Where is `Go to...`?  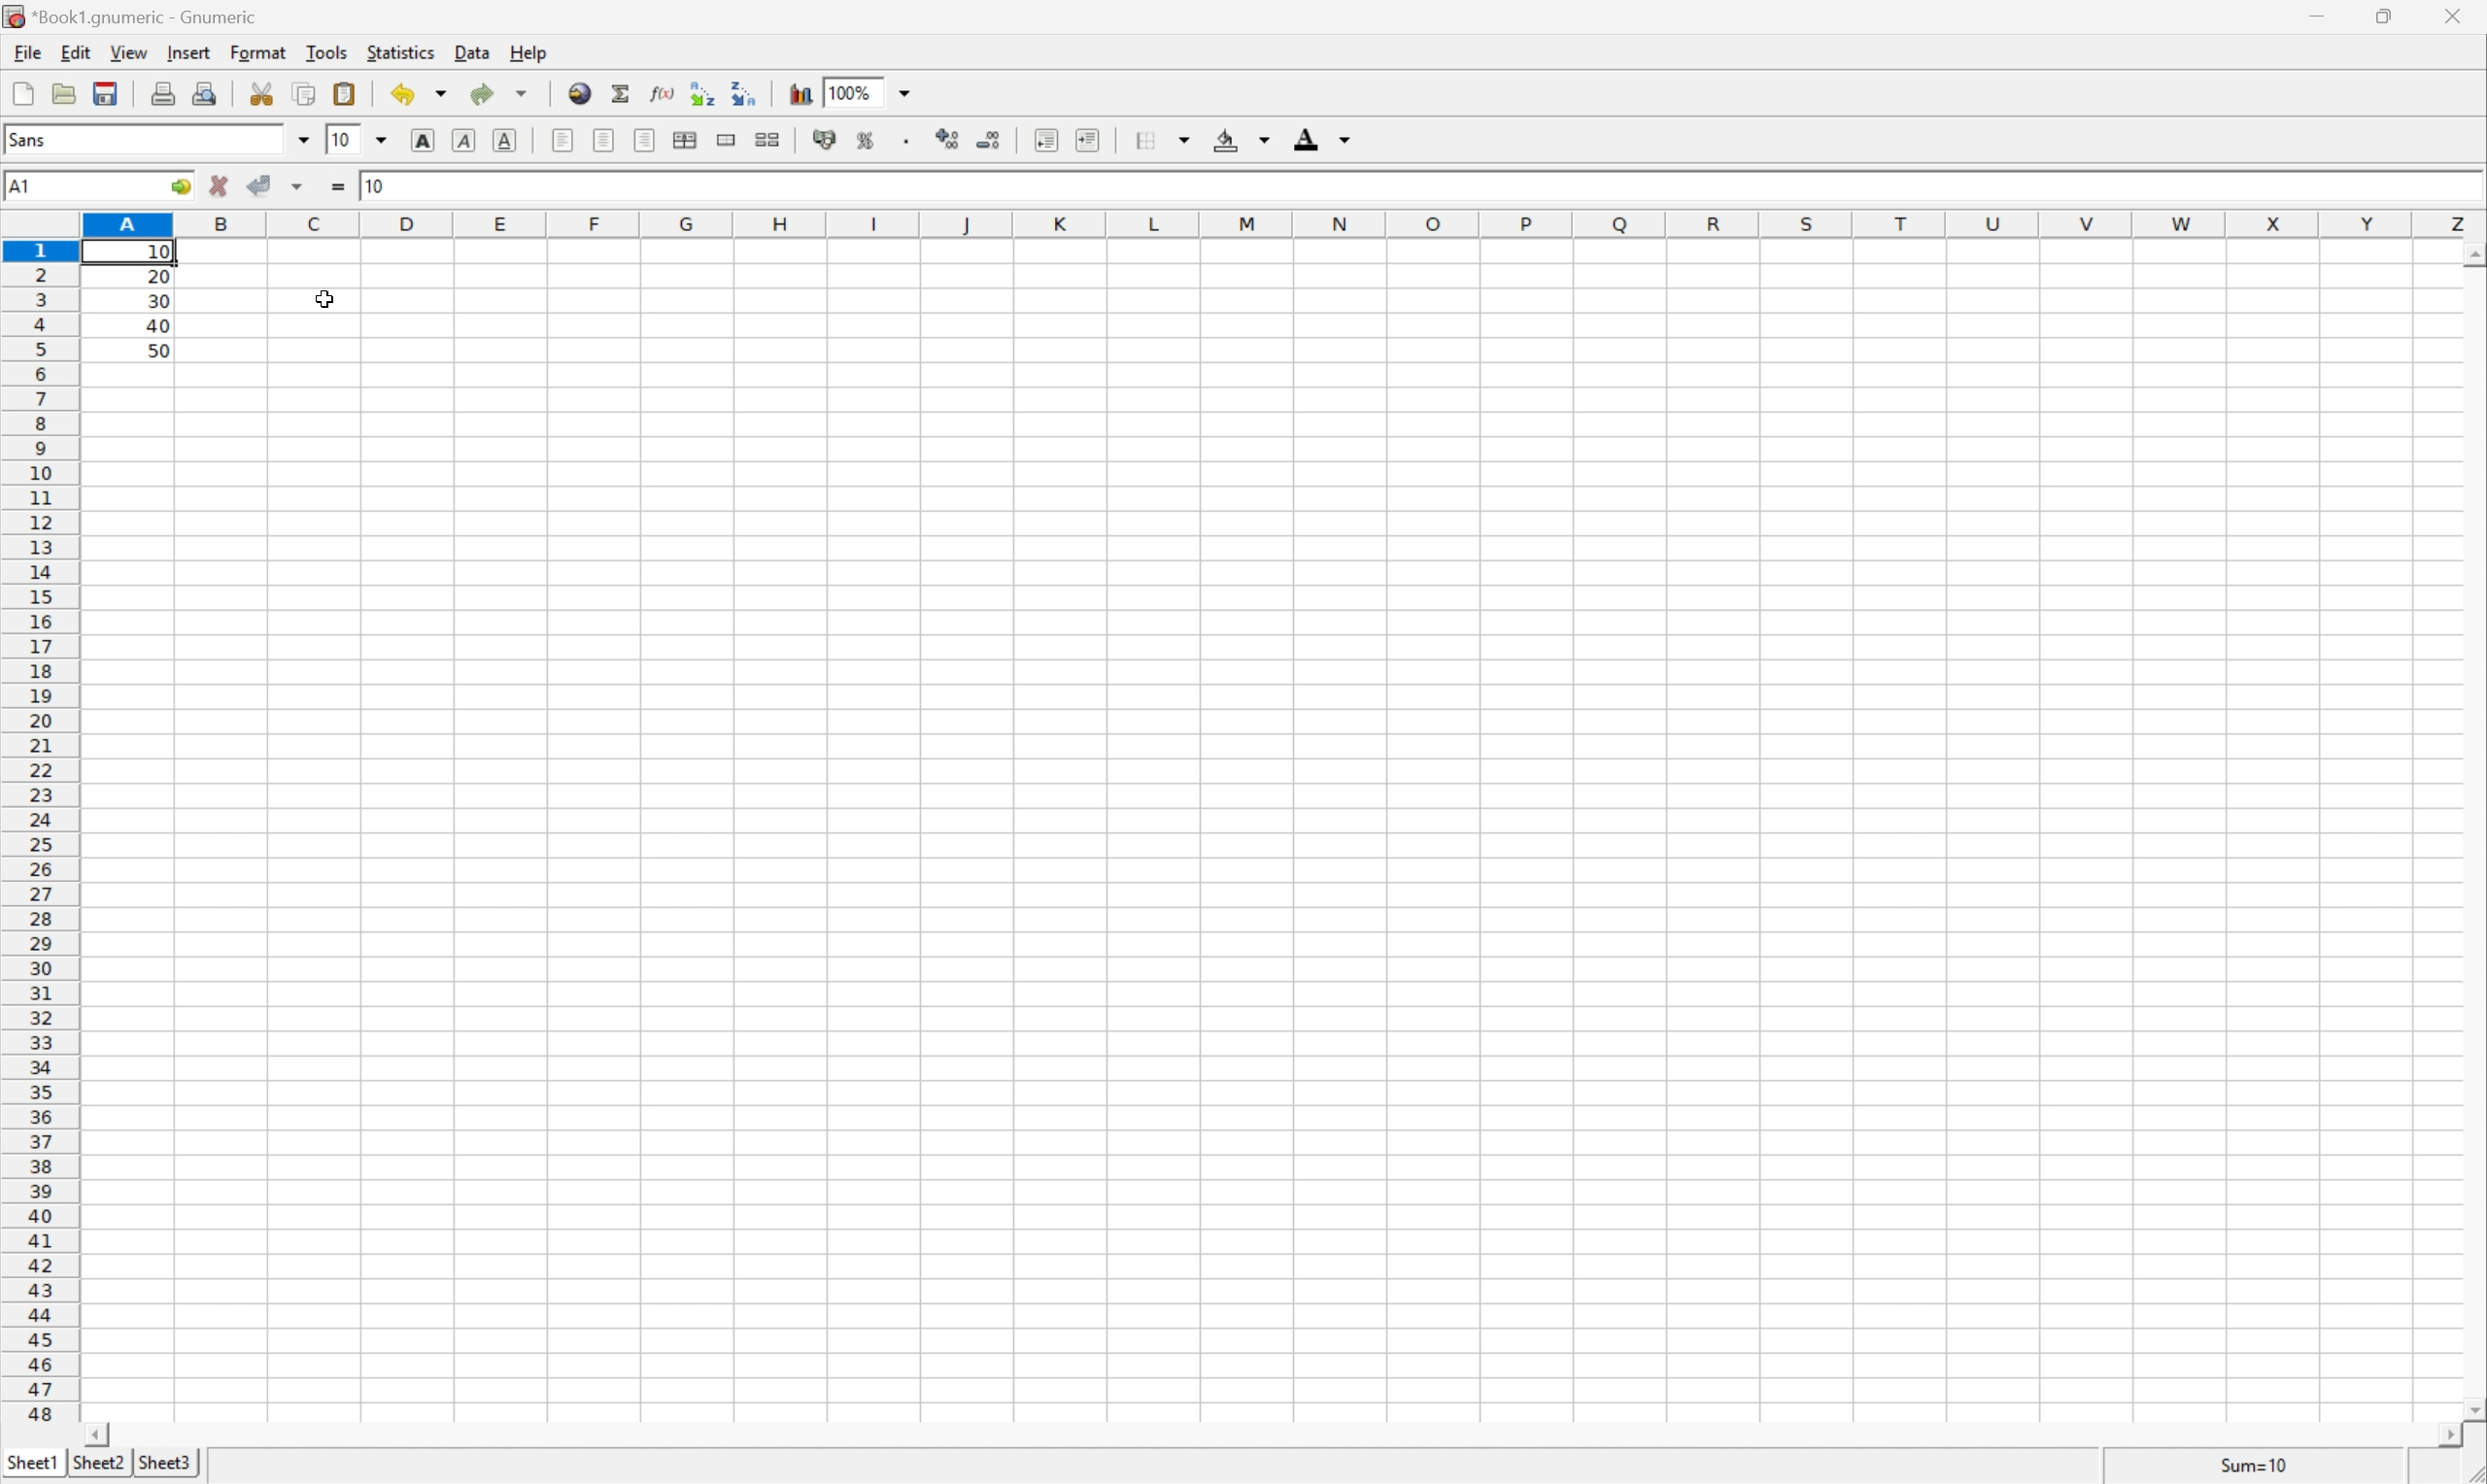
Go to... is located at coordinates (179, 187).